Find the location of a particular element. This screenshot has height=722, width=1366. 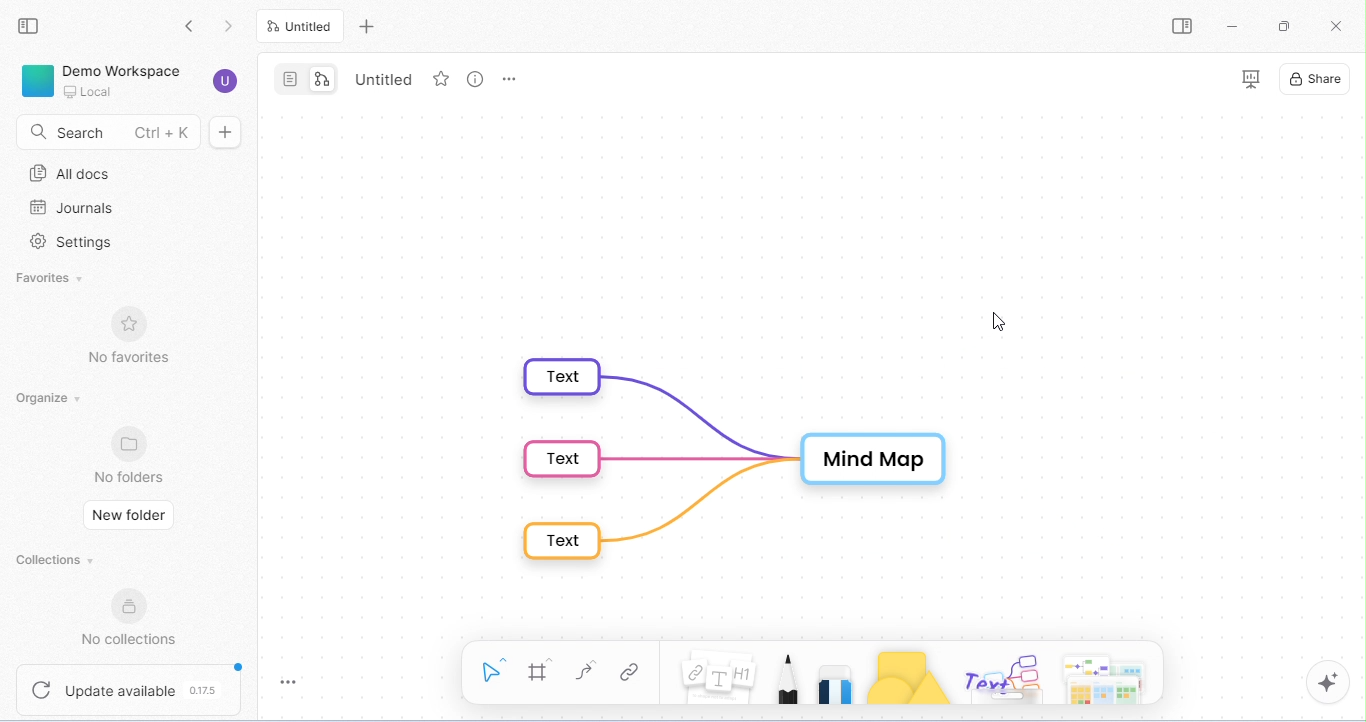

frame is located at coordinates (540, 671).